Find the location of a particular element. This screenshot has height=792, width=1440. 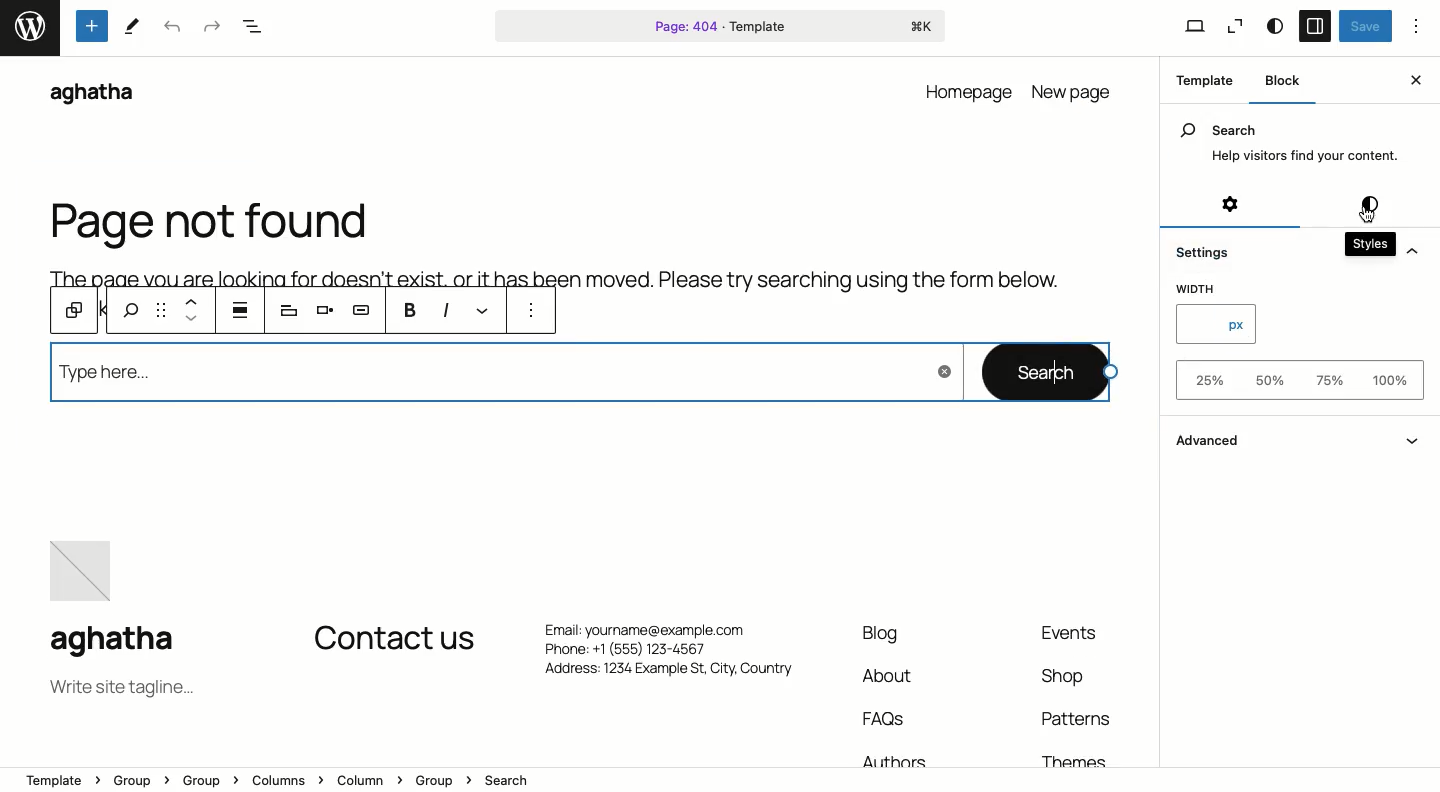

Style is located at coordinates (1276, 27).